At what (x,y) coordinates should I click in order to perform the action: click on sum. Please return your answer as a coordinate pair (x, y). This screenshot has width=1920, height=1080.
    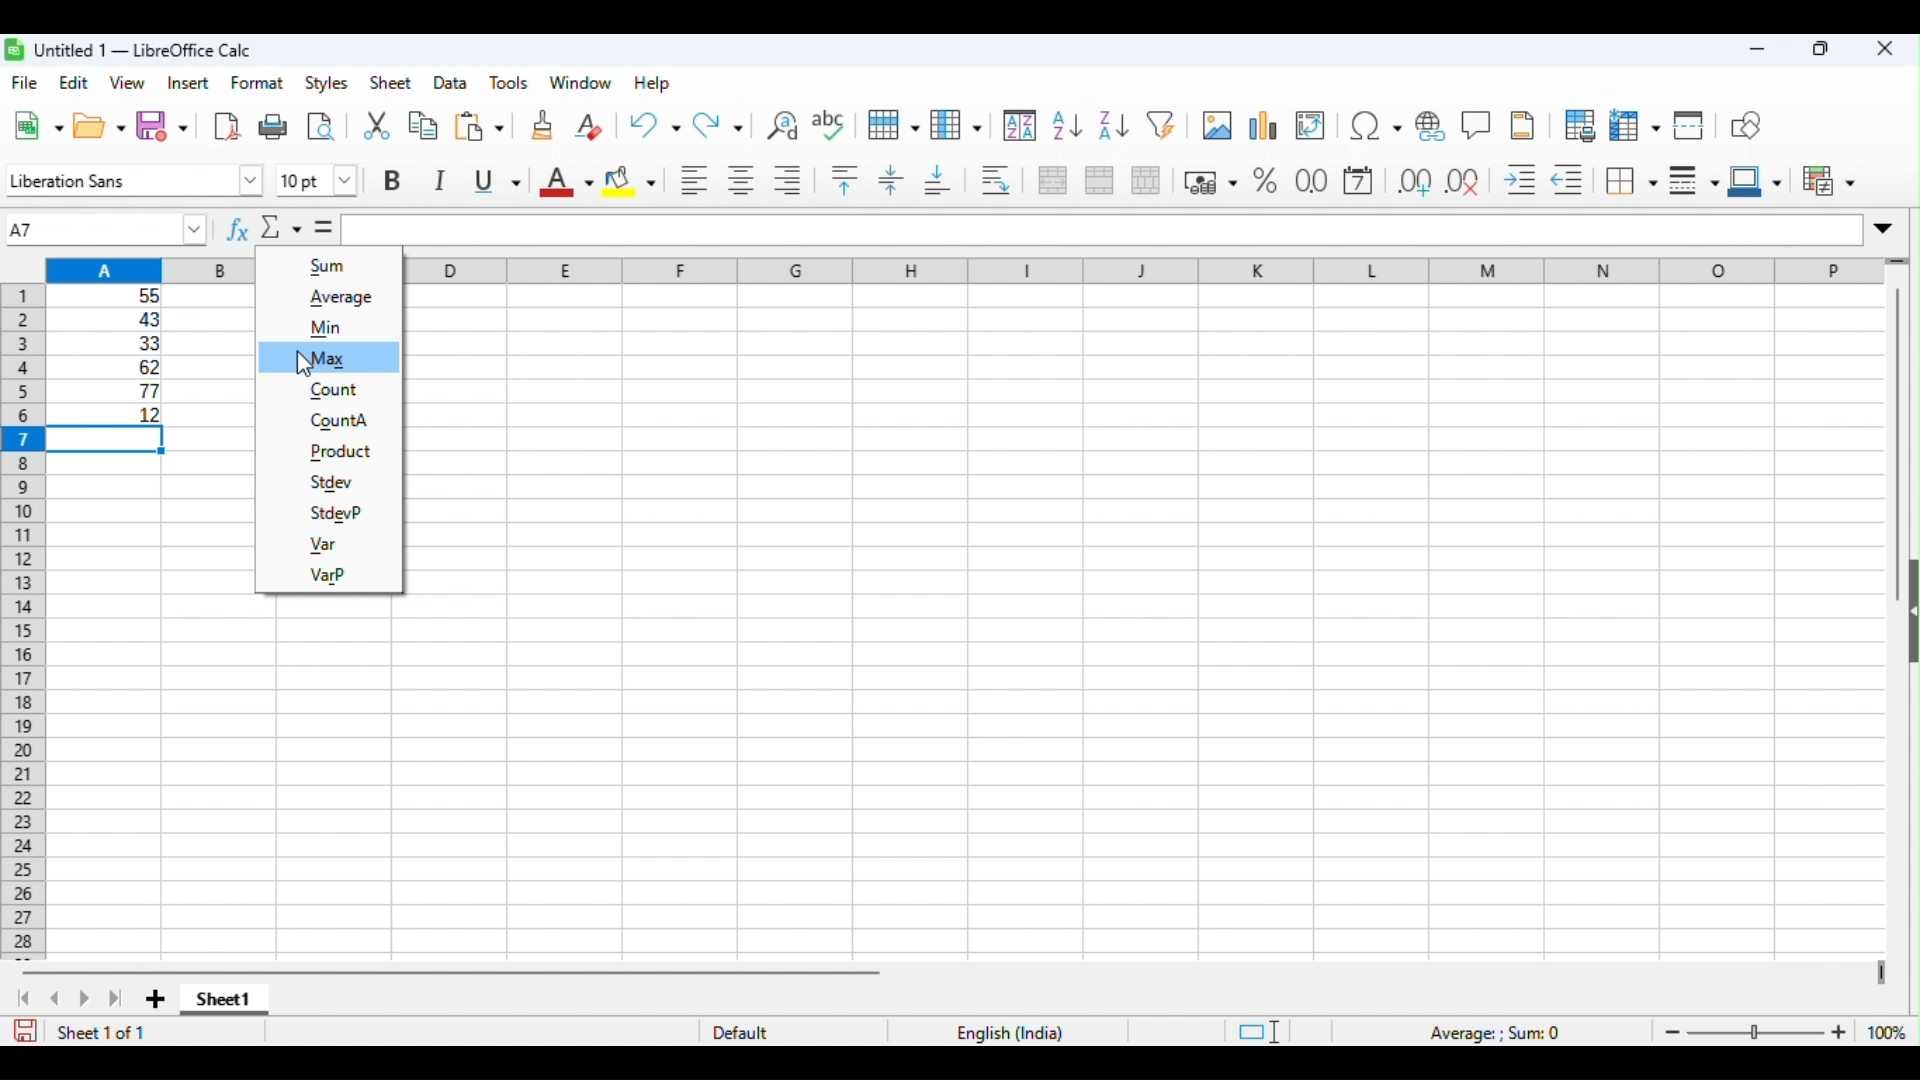
    Looking at the image, I should click on (335, 265).